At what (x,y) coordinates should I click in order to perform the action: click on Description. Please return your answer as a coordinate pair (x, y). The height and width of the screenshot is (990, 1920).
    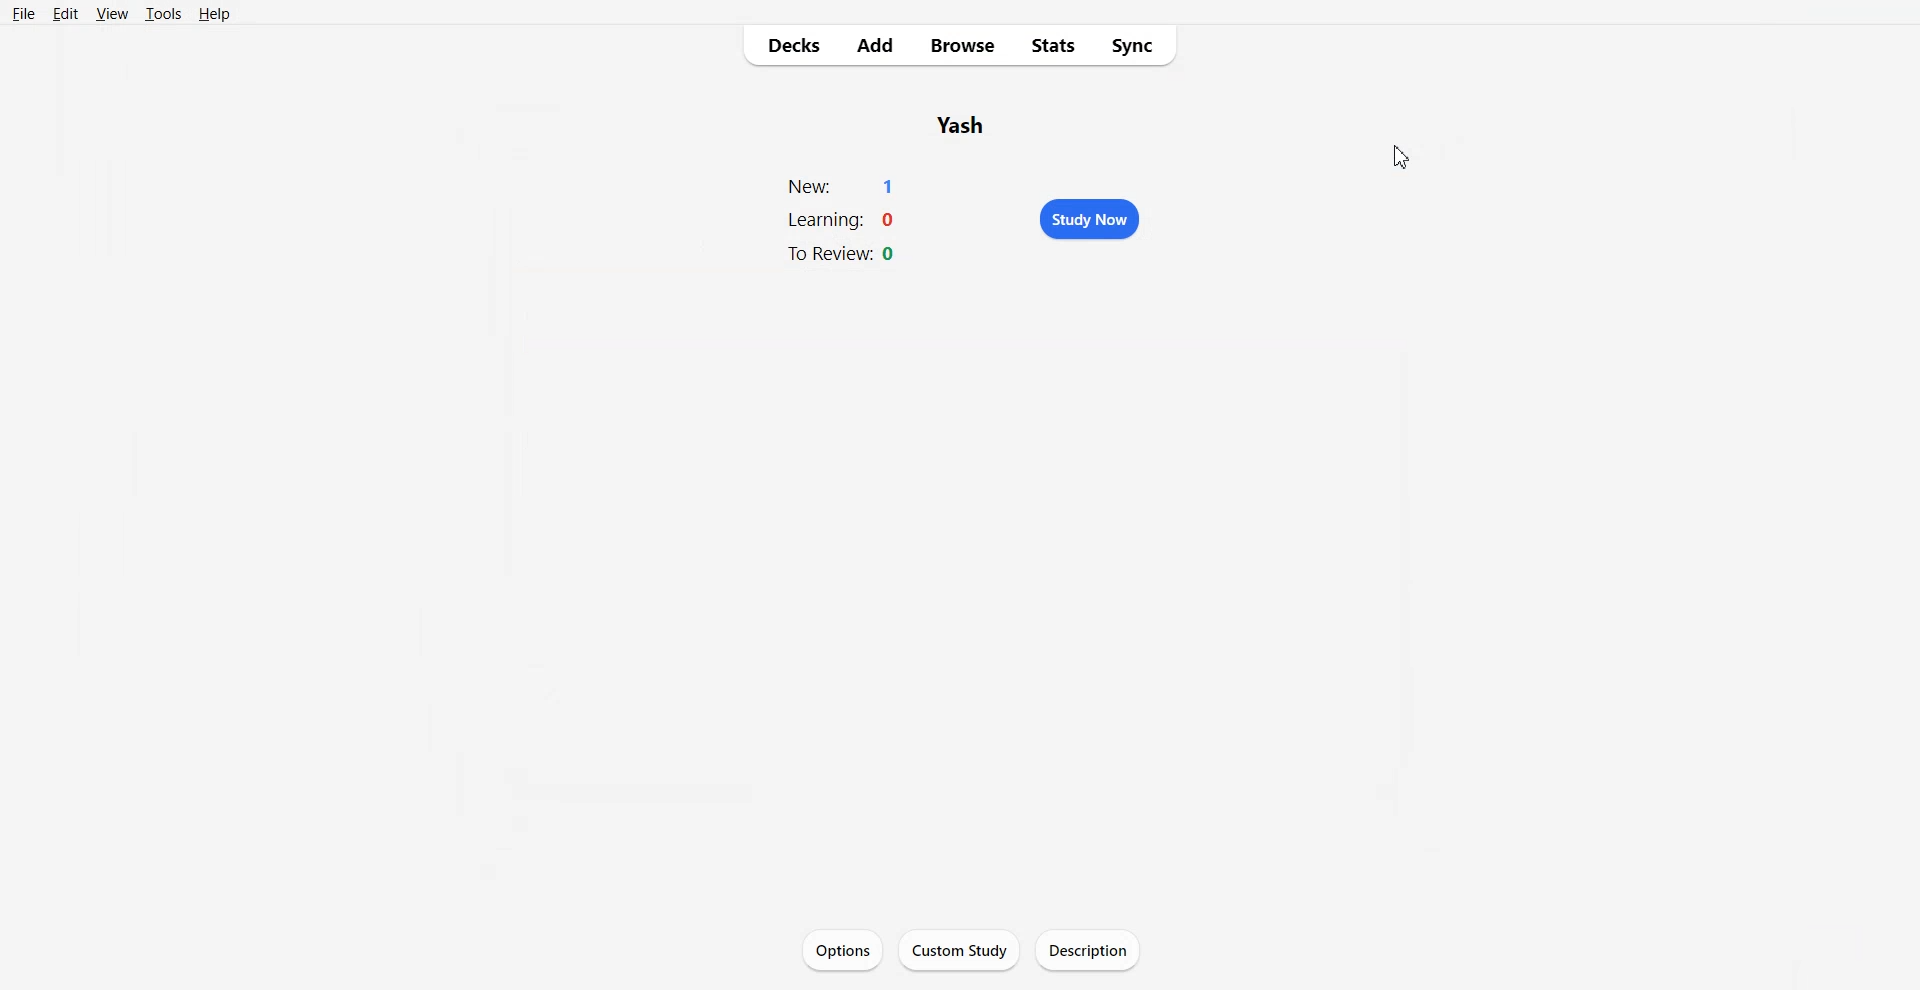
    Looking at the image, I should click on (1084, 950).